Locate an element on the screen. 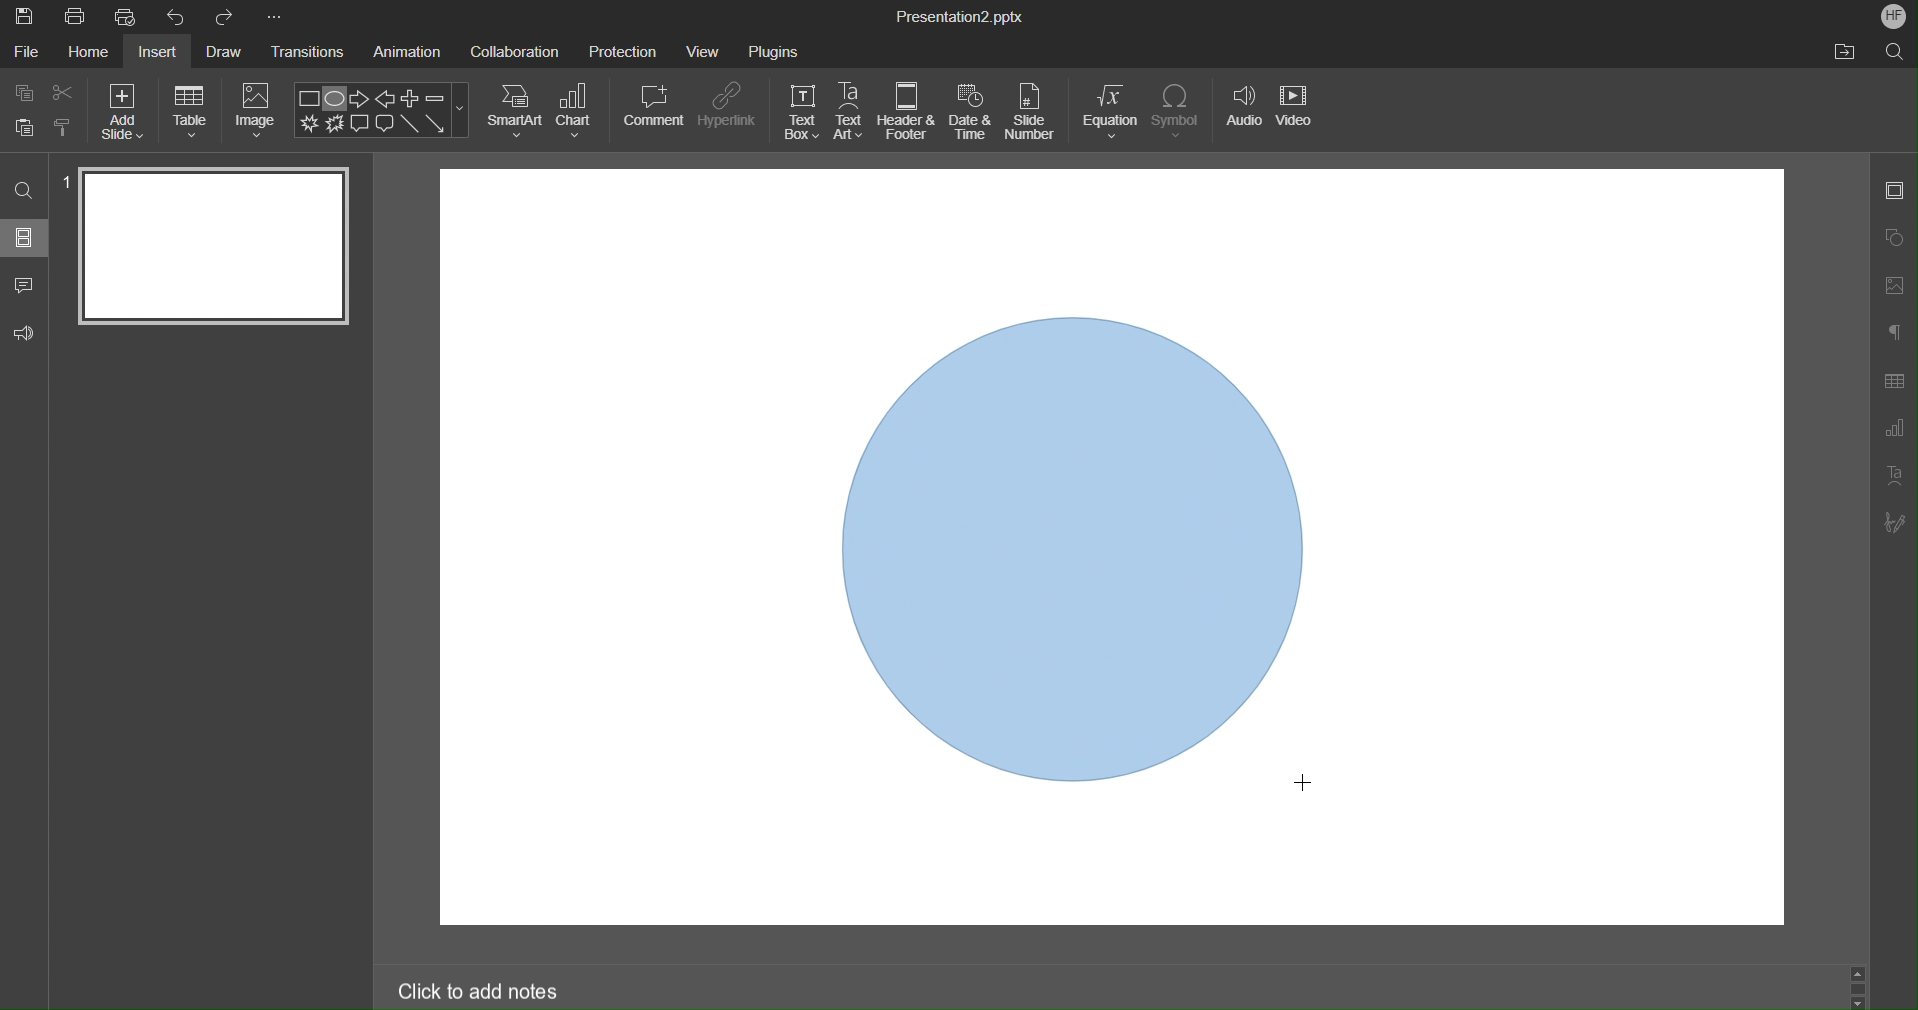 The image size is (1918, 1010). Account is located at coordinates (1890, 15).